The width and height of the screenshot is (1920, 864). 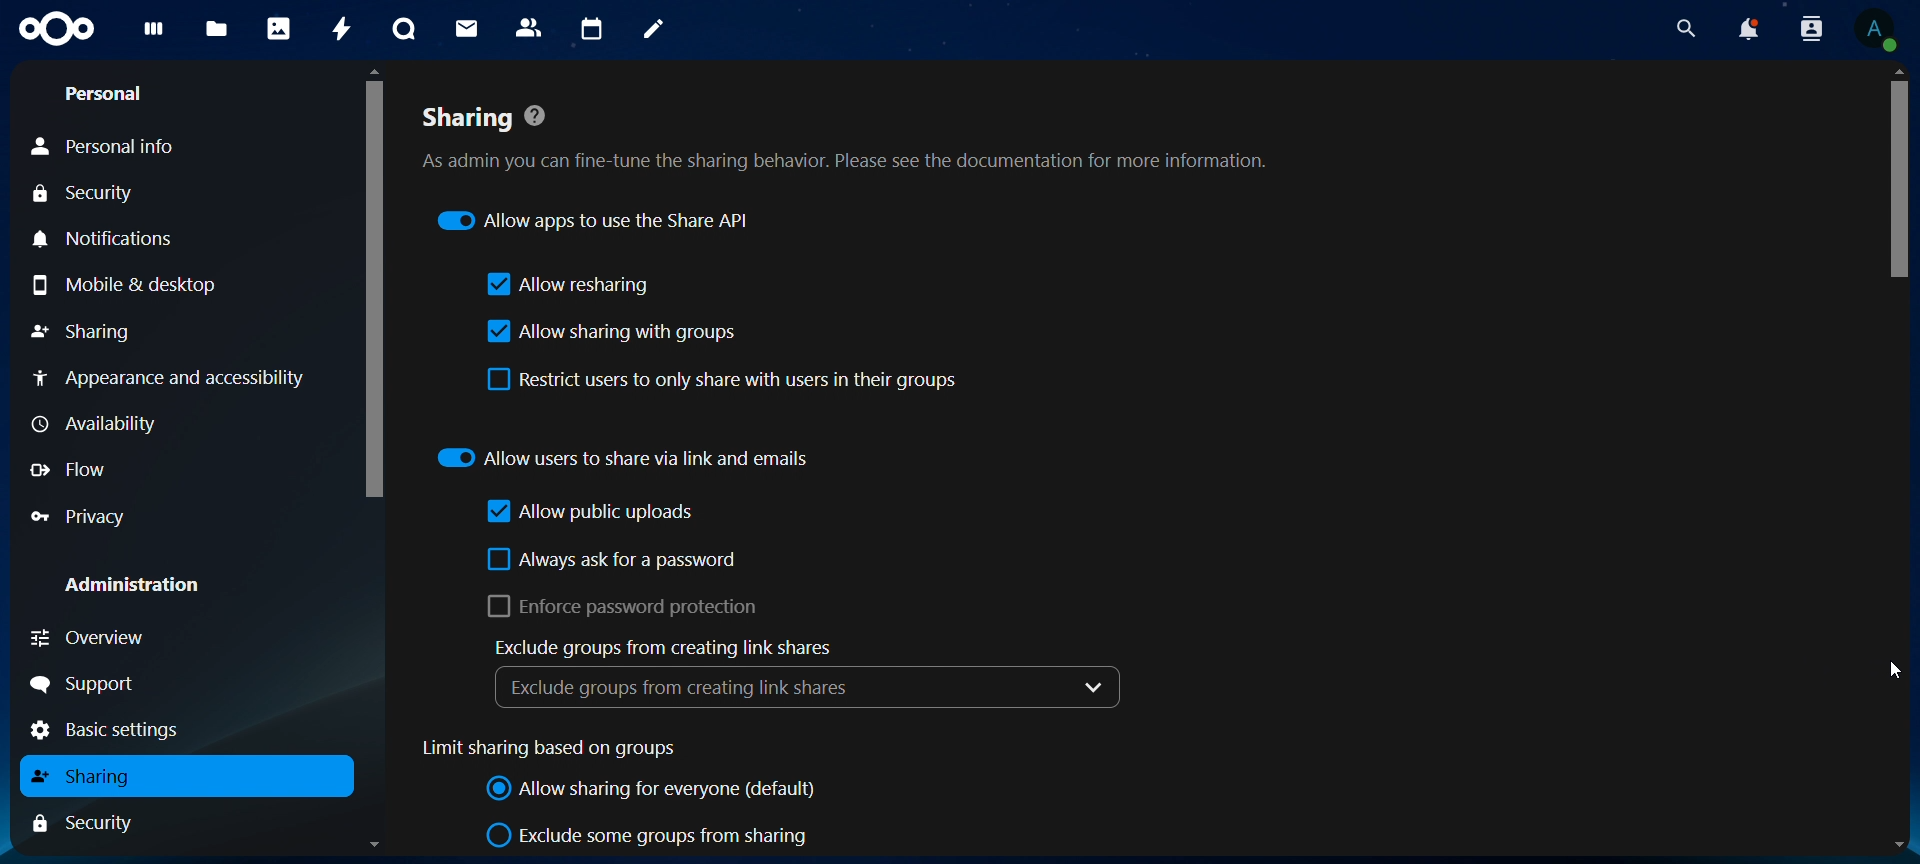 I want to click on privacy, so click(x=83, y=516).